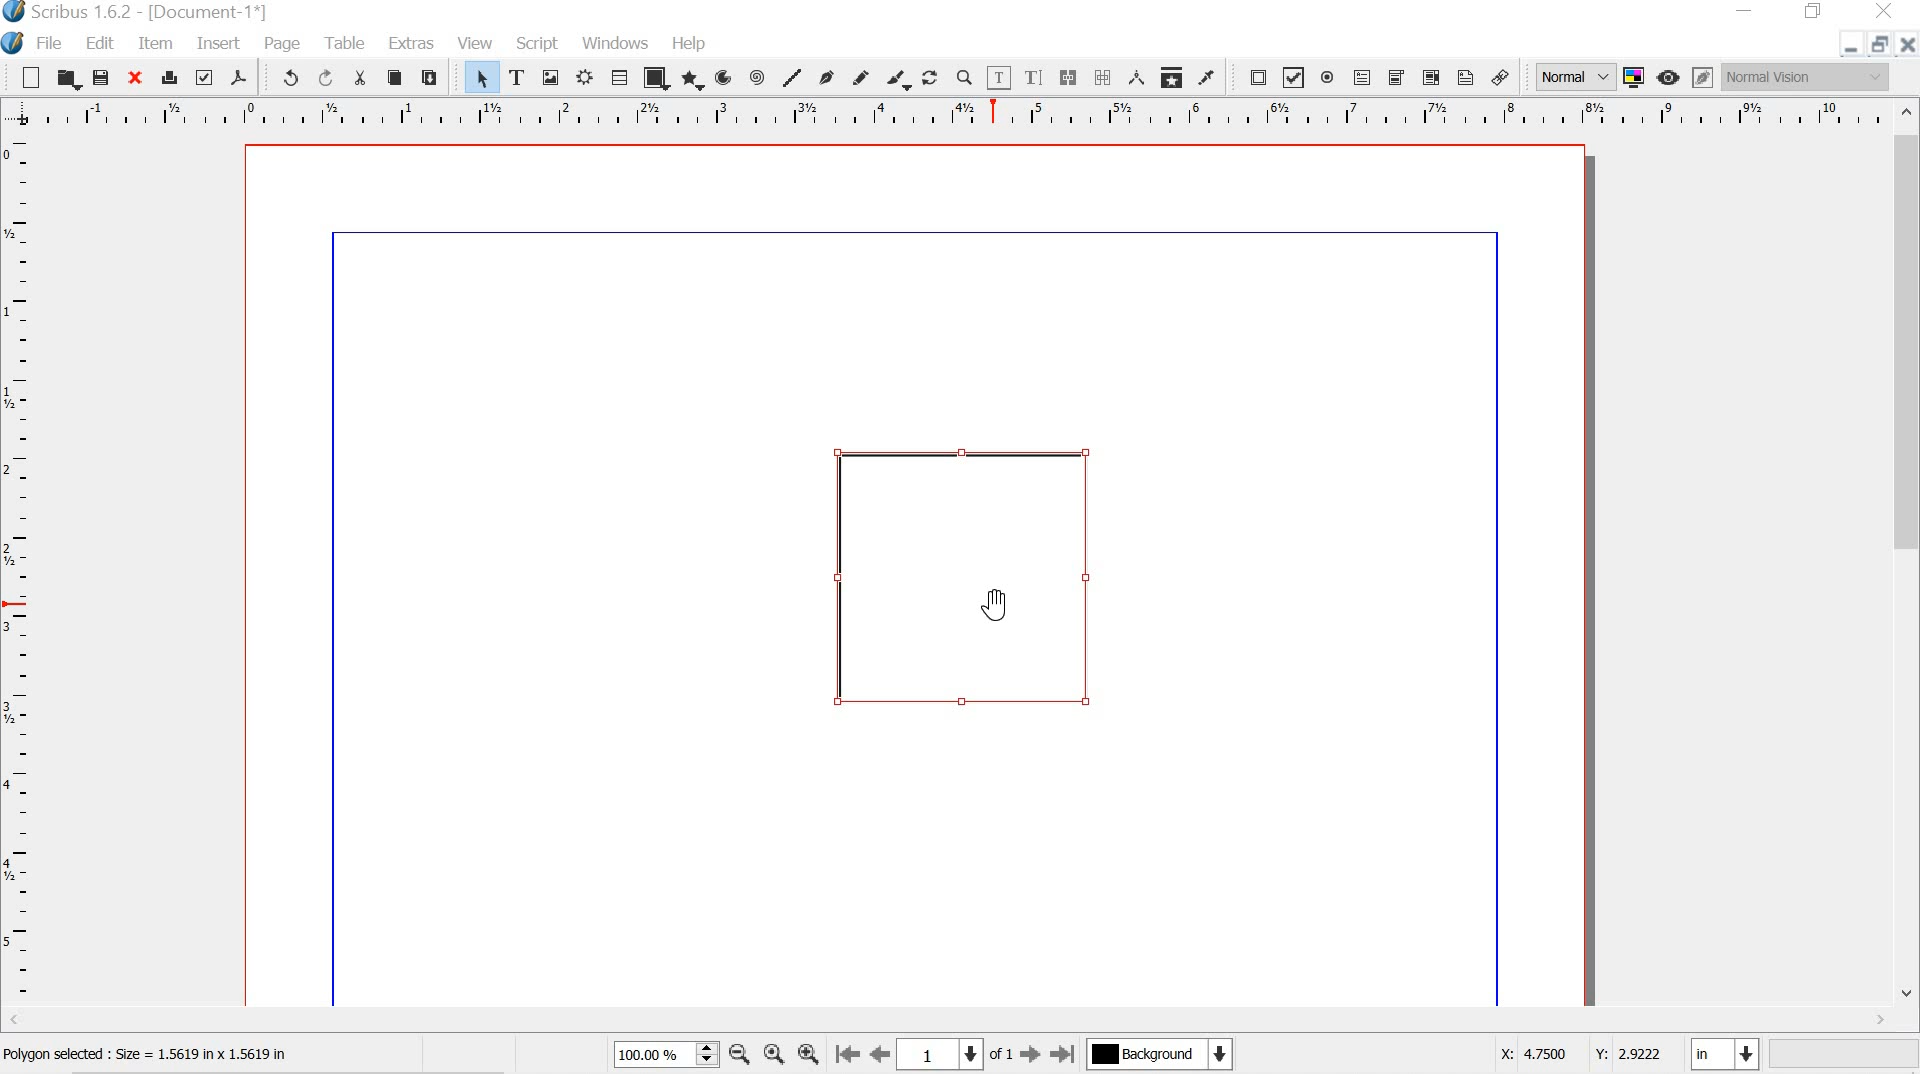  I want to click on polygon, so click(694, 81).